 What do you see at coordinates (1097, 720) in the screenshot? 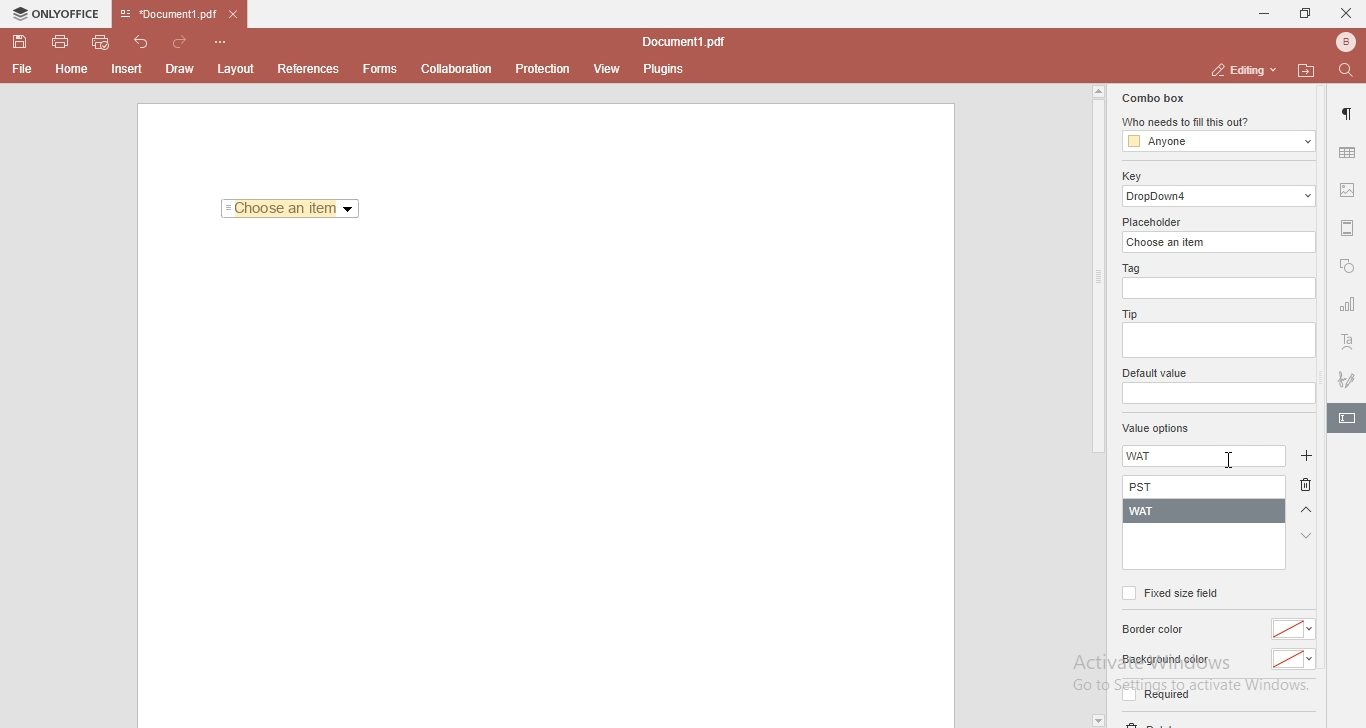
I see `dropdown` at bounding box center [1097, 720].